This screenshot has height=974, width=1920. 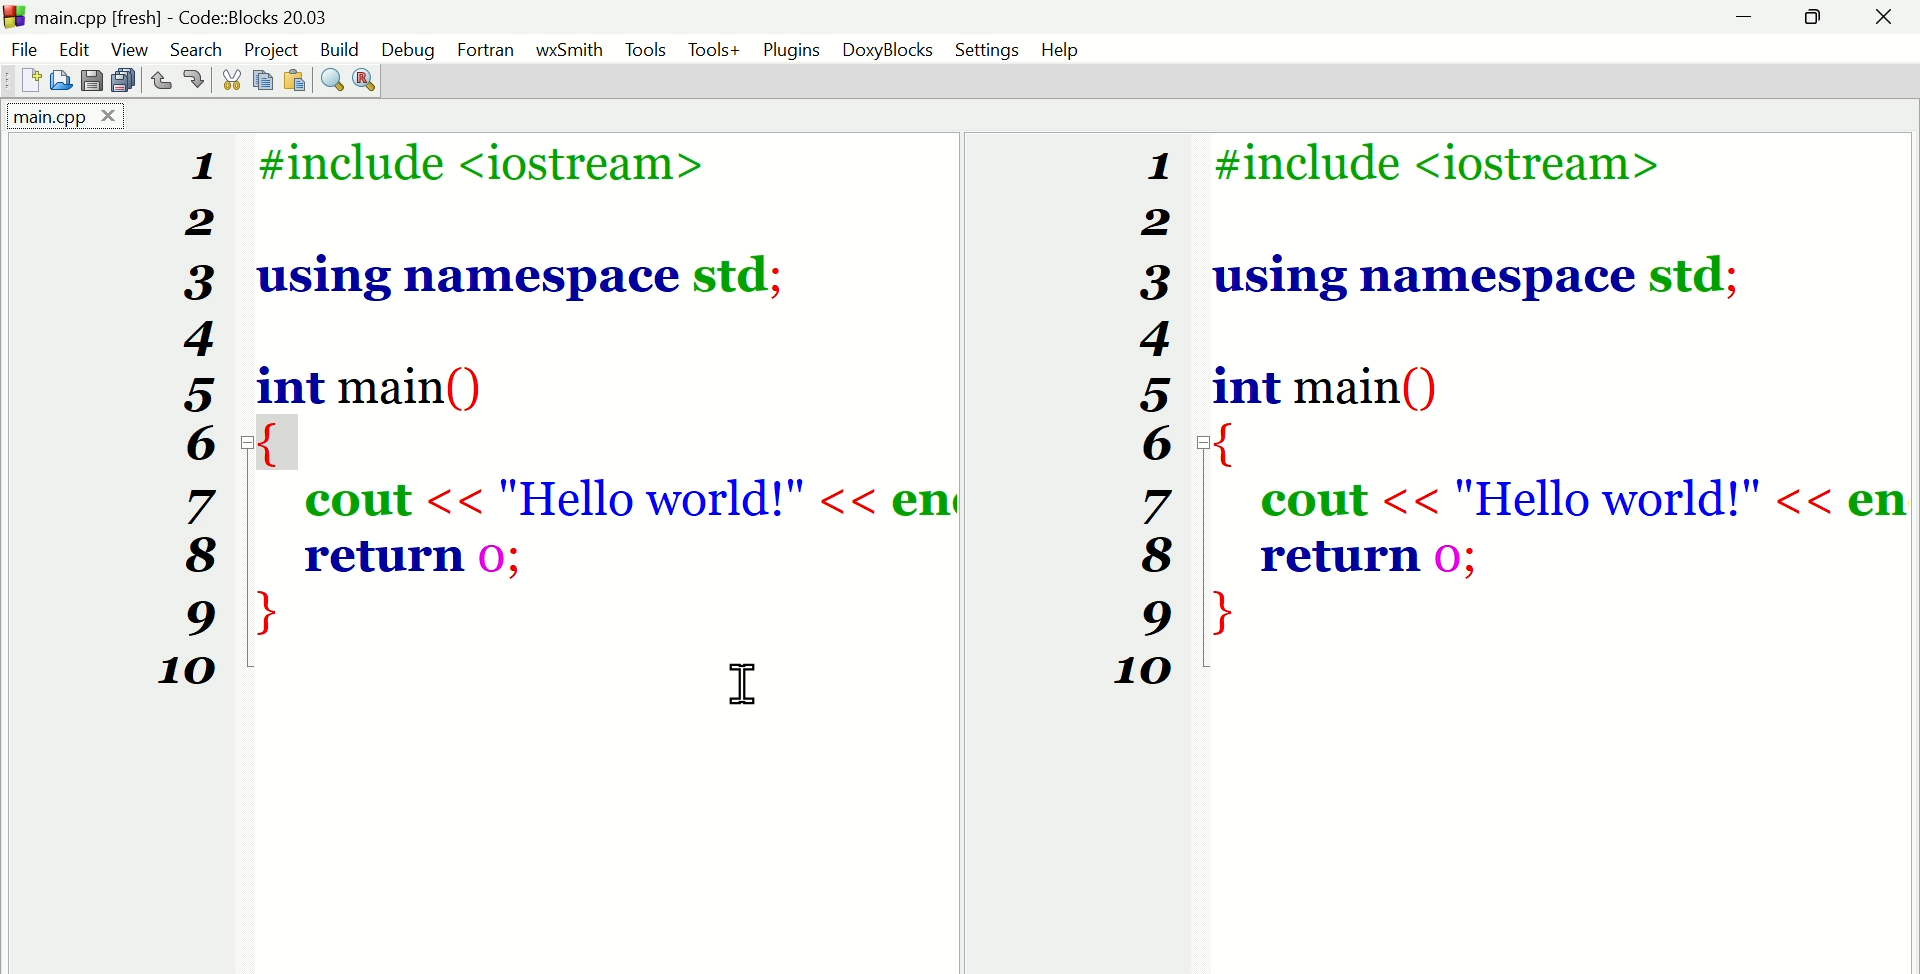 What do you see at coordinates (989, 50) in the screenshot?
I see `settings` at bounding box center [989, 50].